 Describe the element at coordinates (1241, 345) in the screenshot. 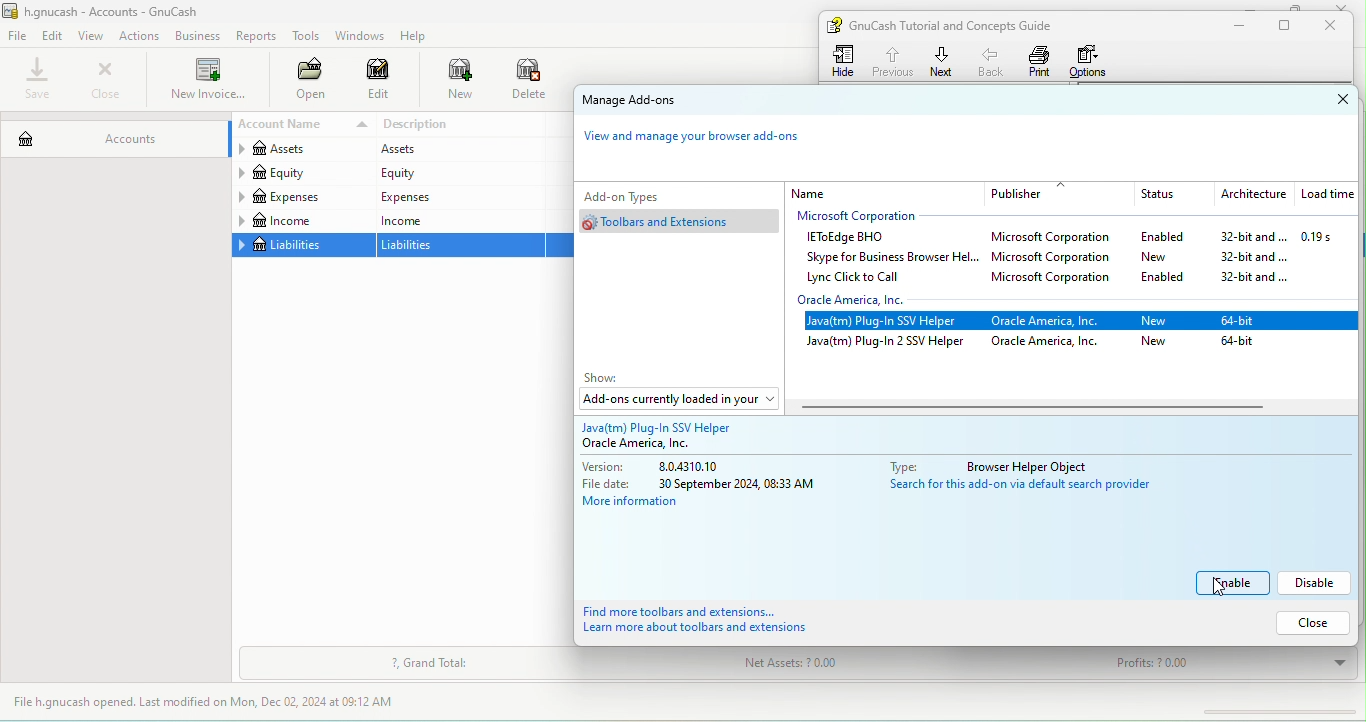

I see `64 bit` at that location.